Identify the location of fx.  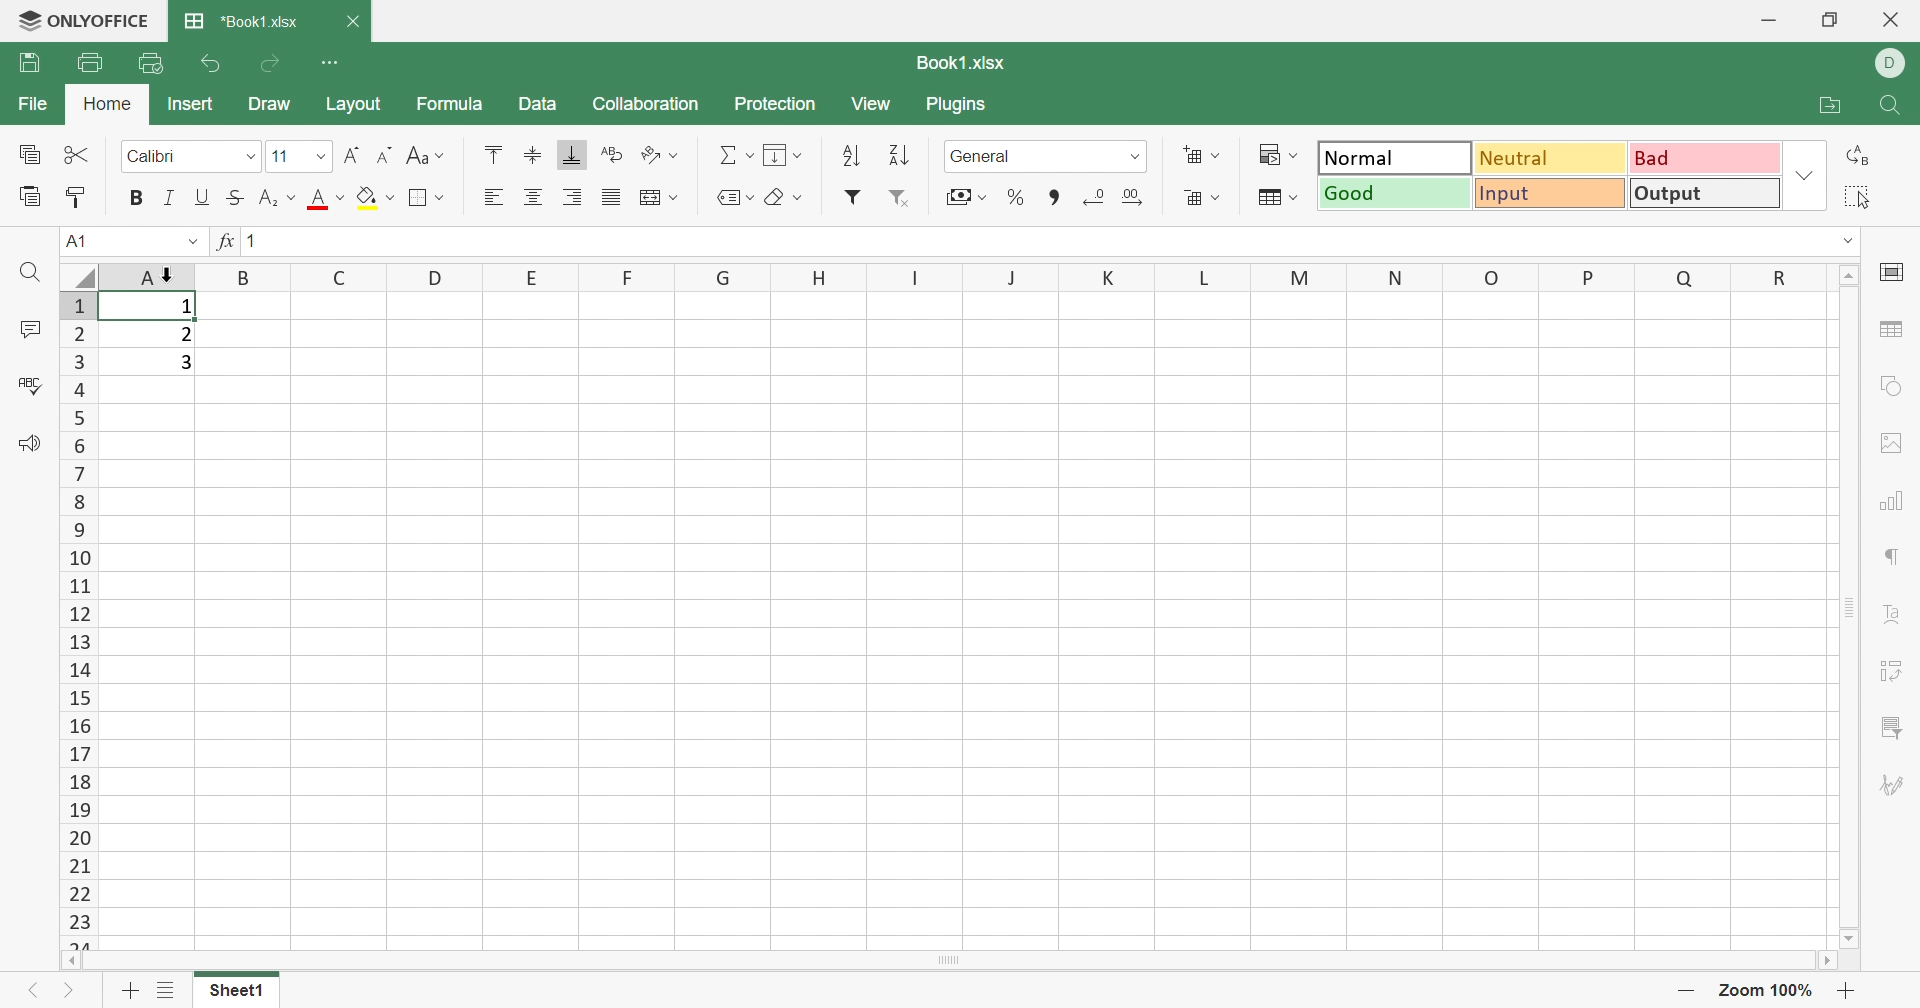
(223, 241).